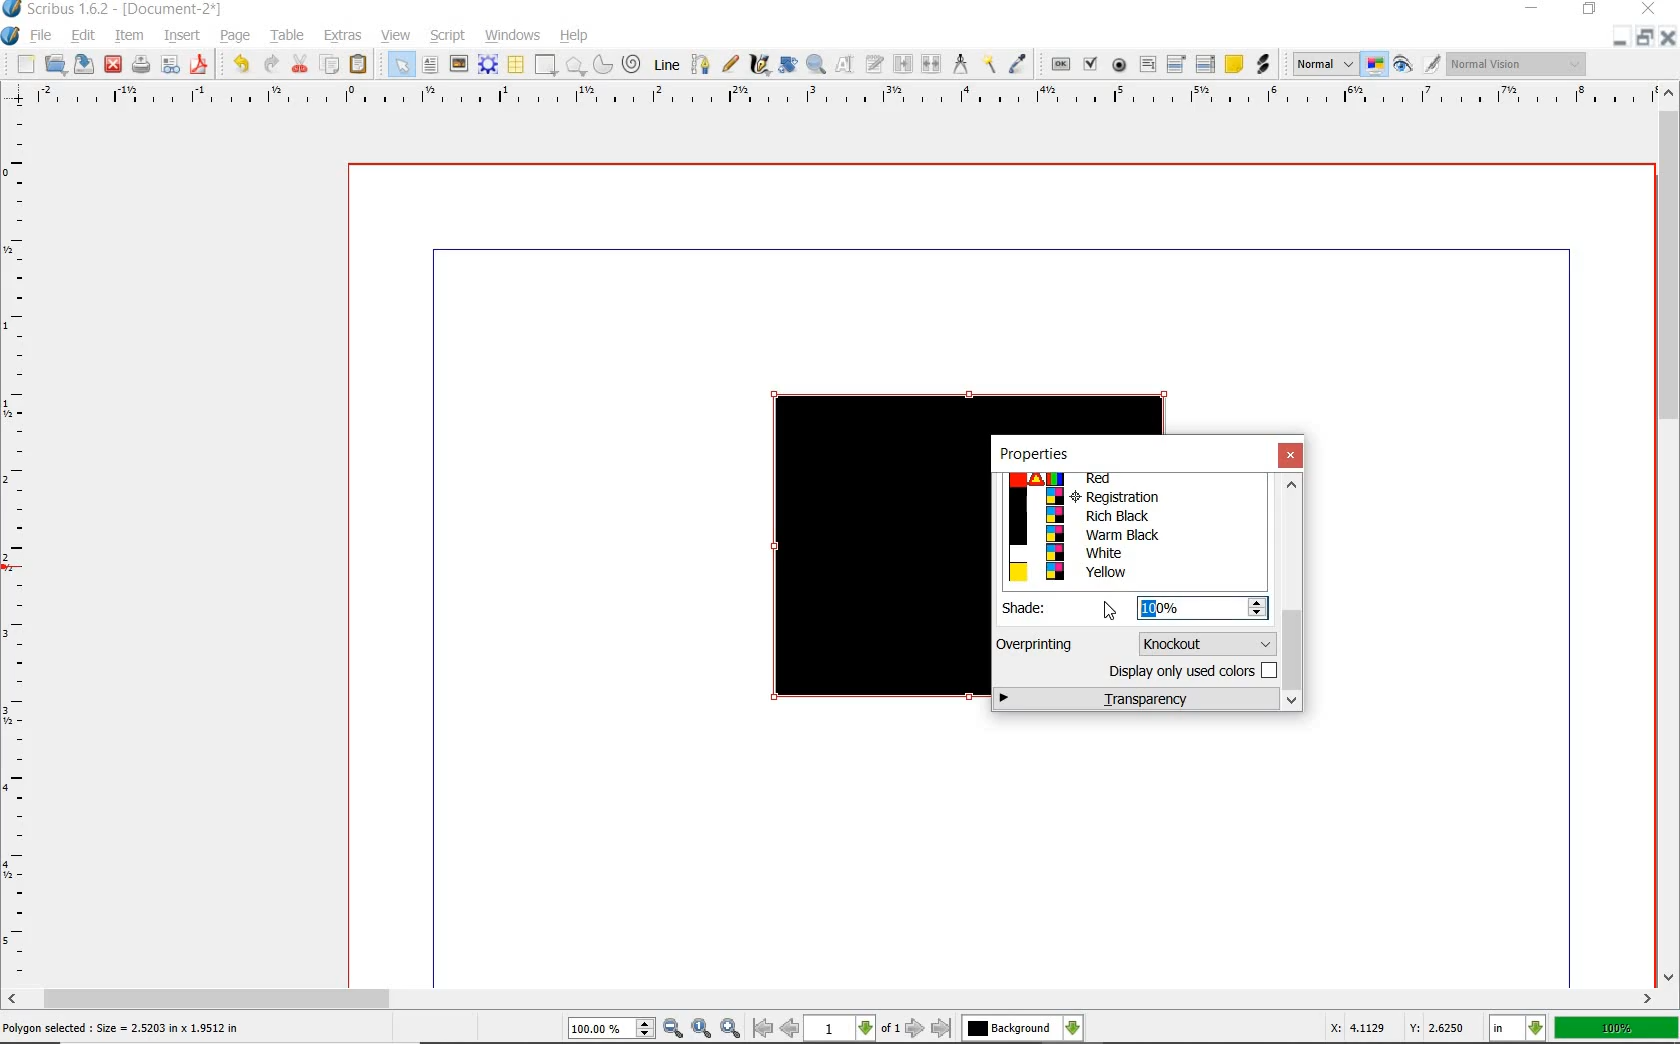  I want to click on pdf radio button, so click(1115, 65).